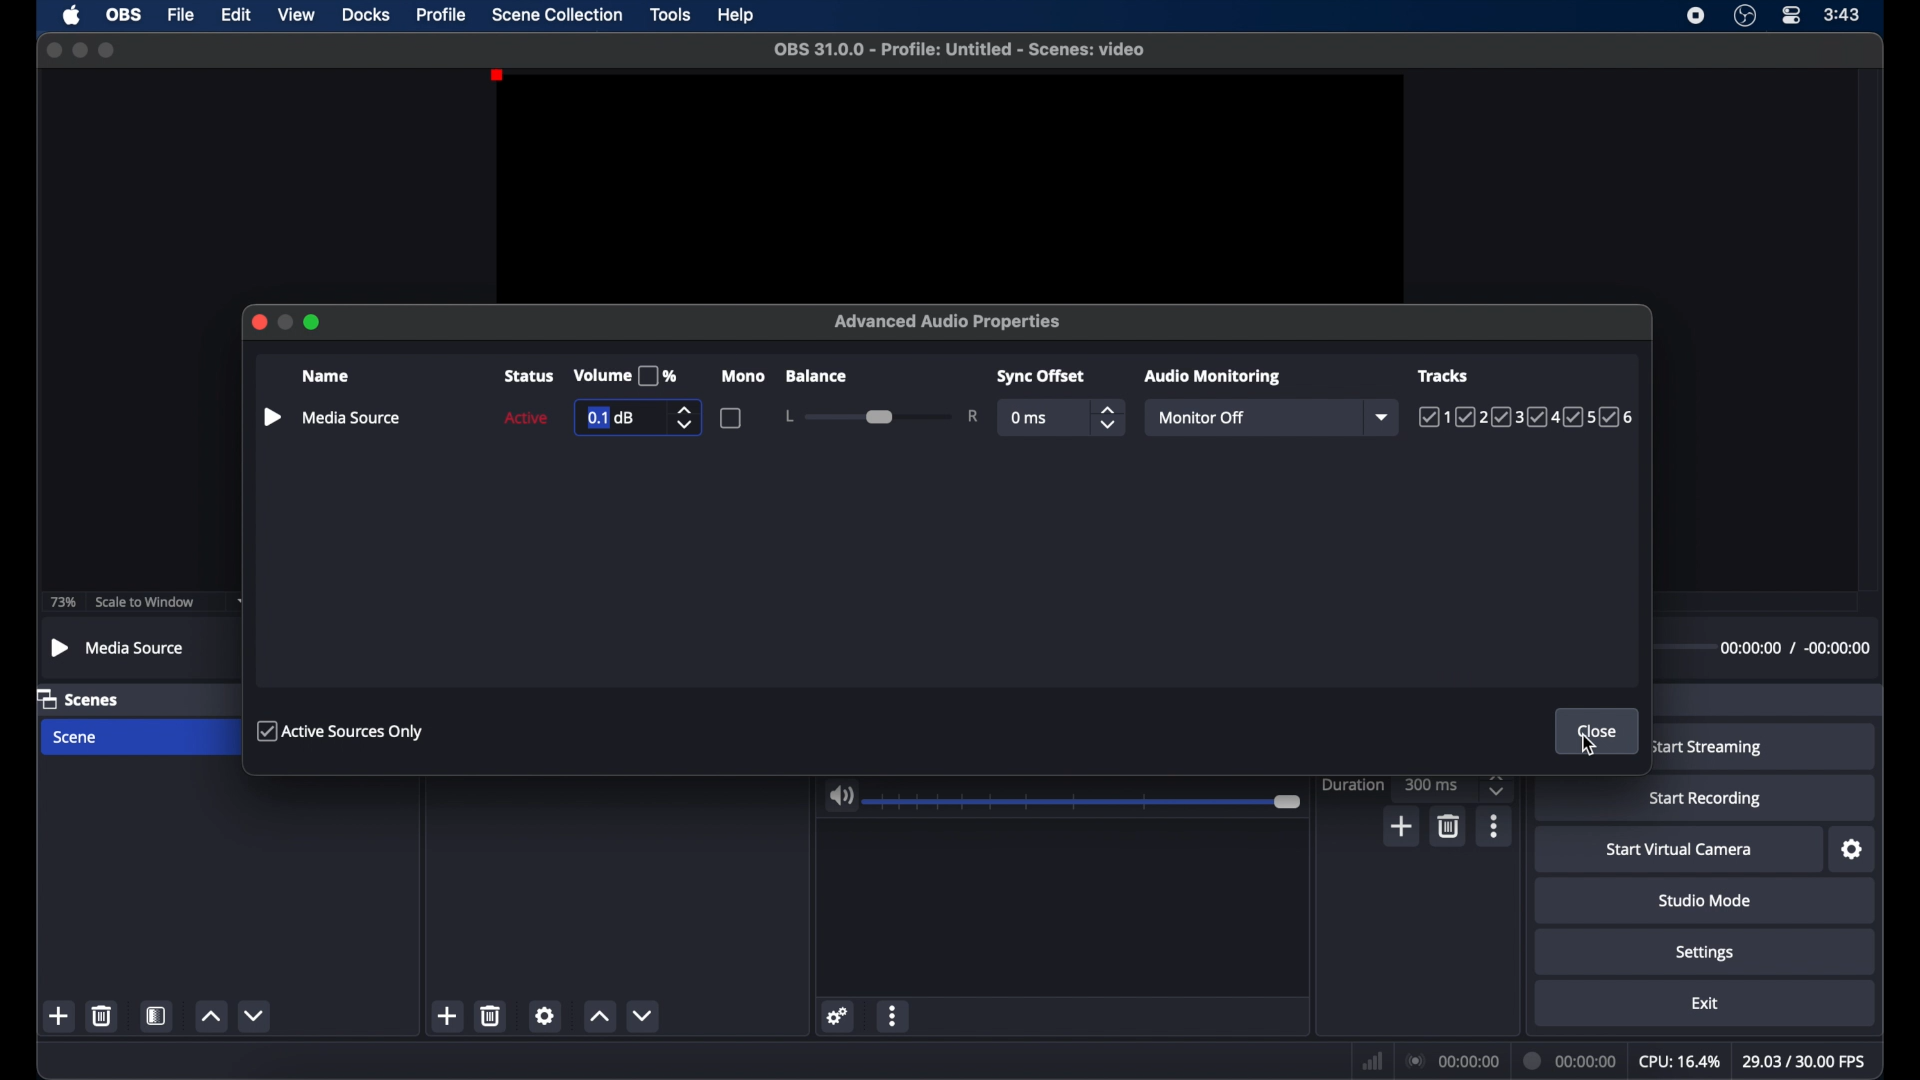 This screenshot has height=1080, width=1920. I want to click on cpu: 16.4%, so click(1678, 1062).